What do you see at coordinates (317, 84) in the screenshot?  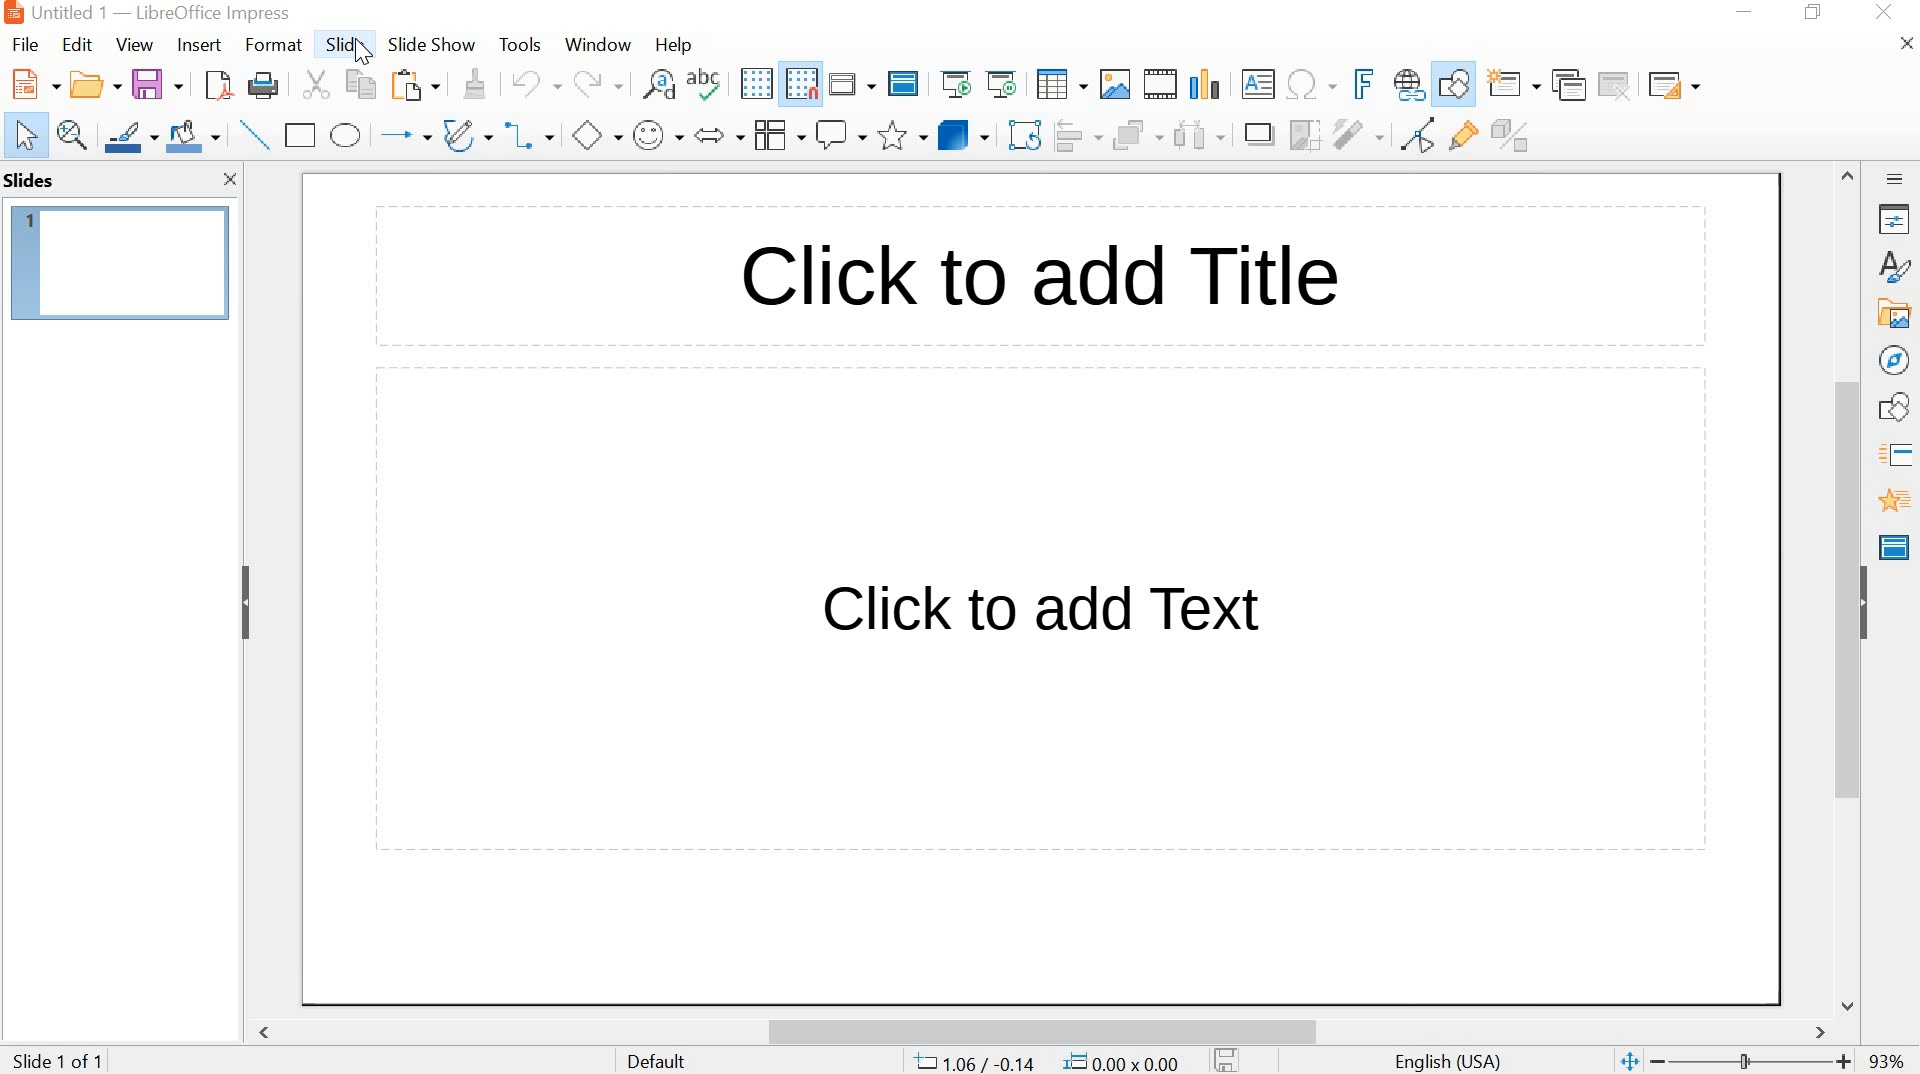 I see `CUT` at bounding box center [317, 84].